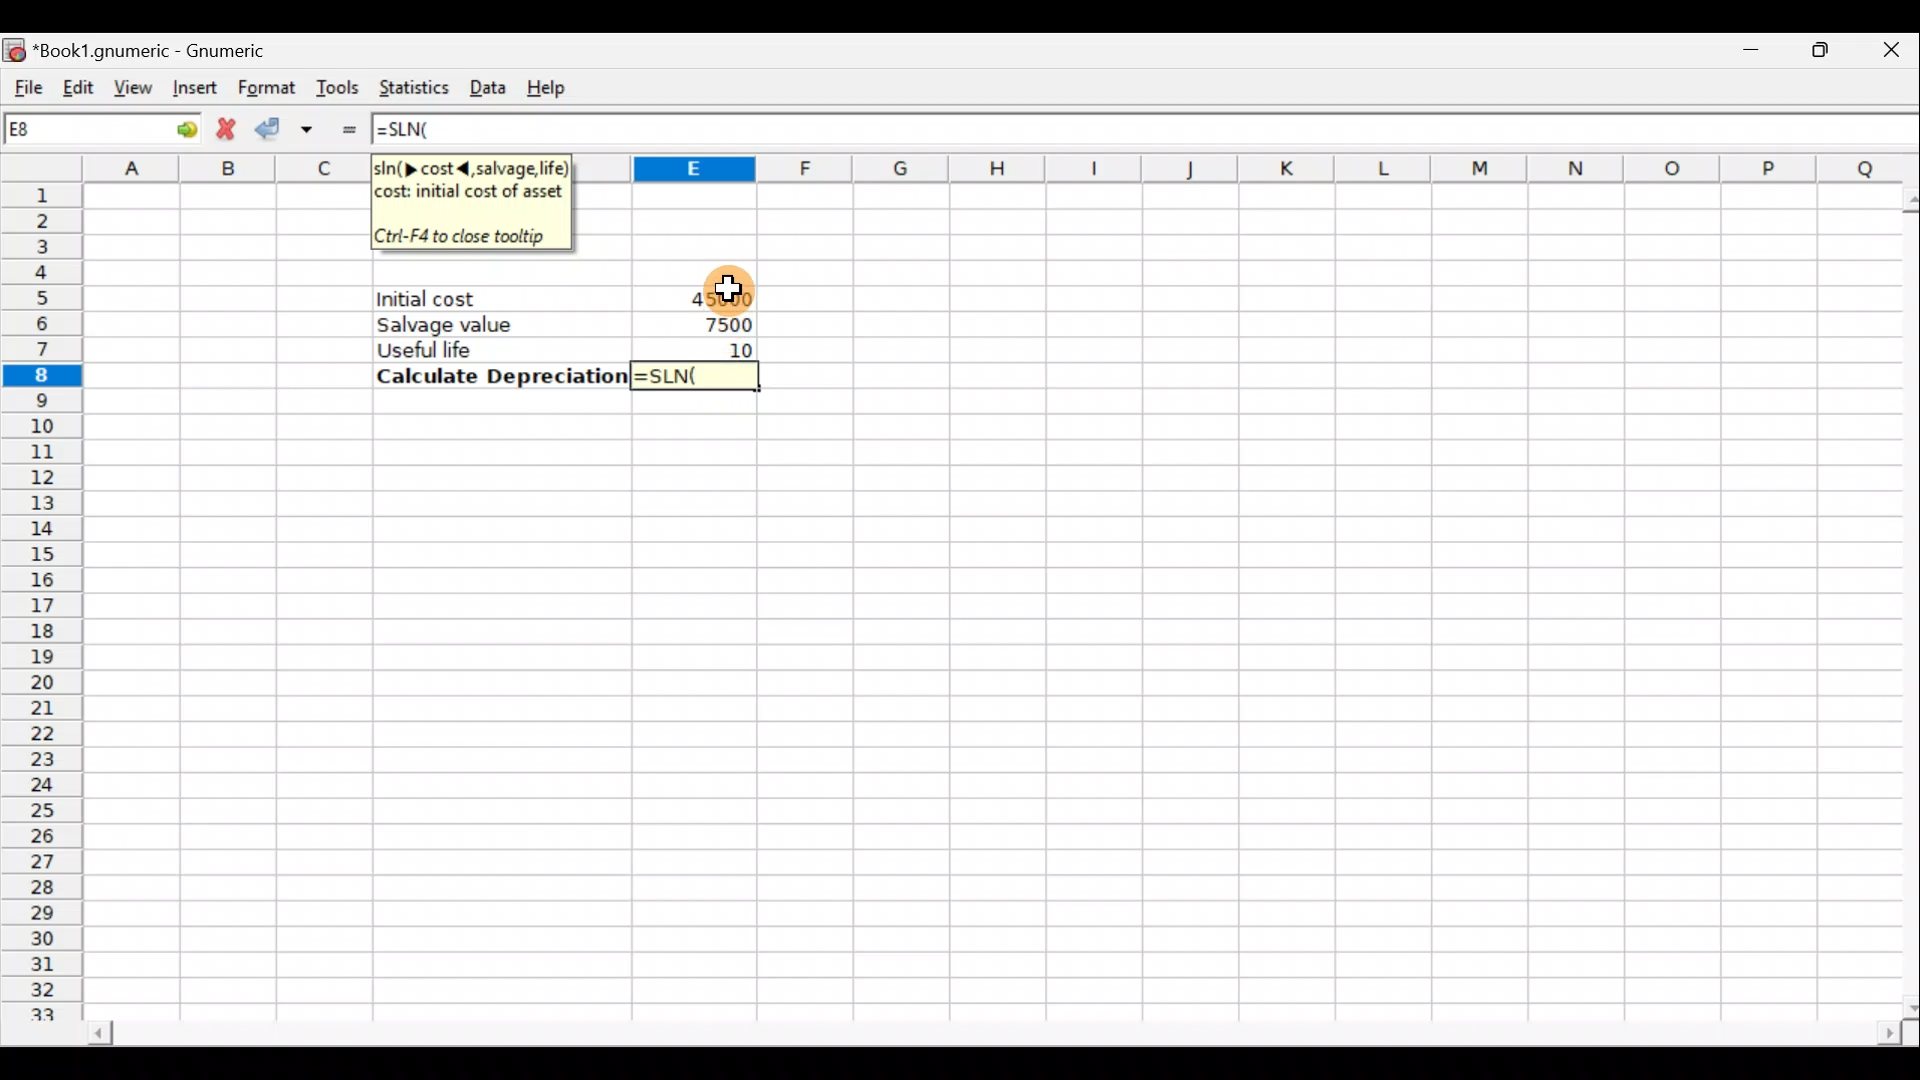 The image size is (1920, 1080). What do you see at coordinates (715, 297) in the screenshot?
I see `45000` at bounding box center [715, 297].